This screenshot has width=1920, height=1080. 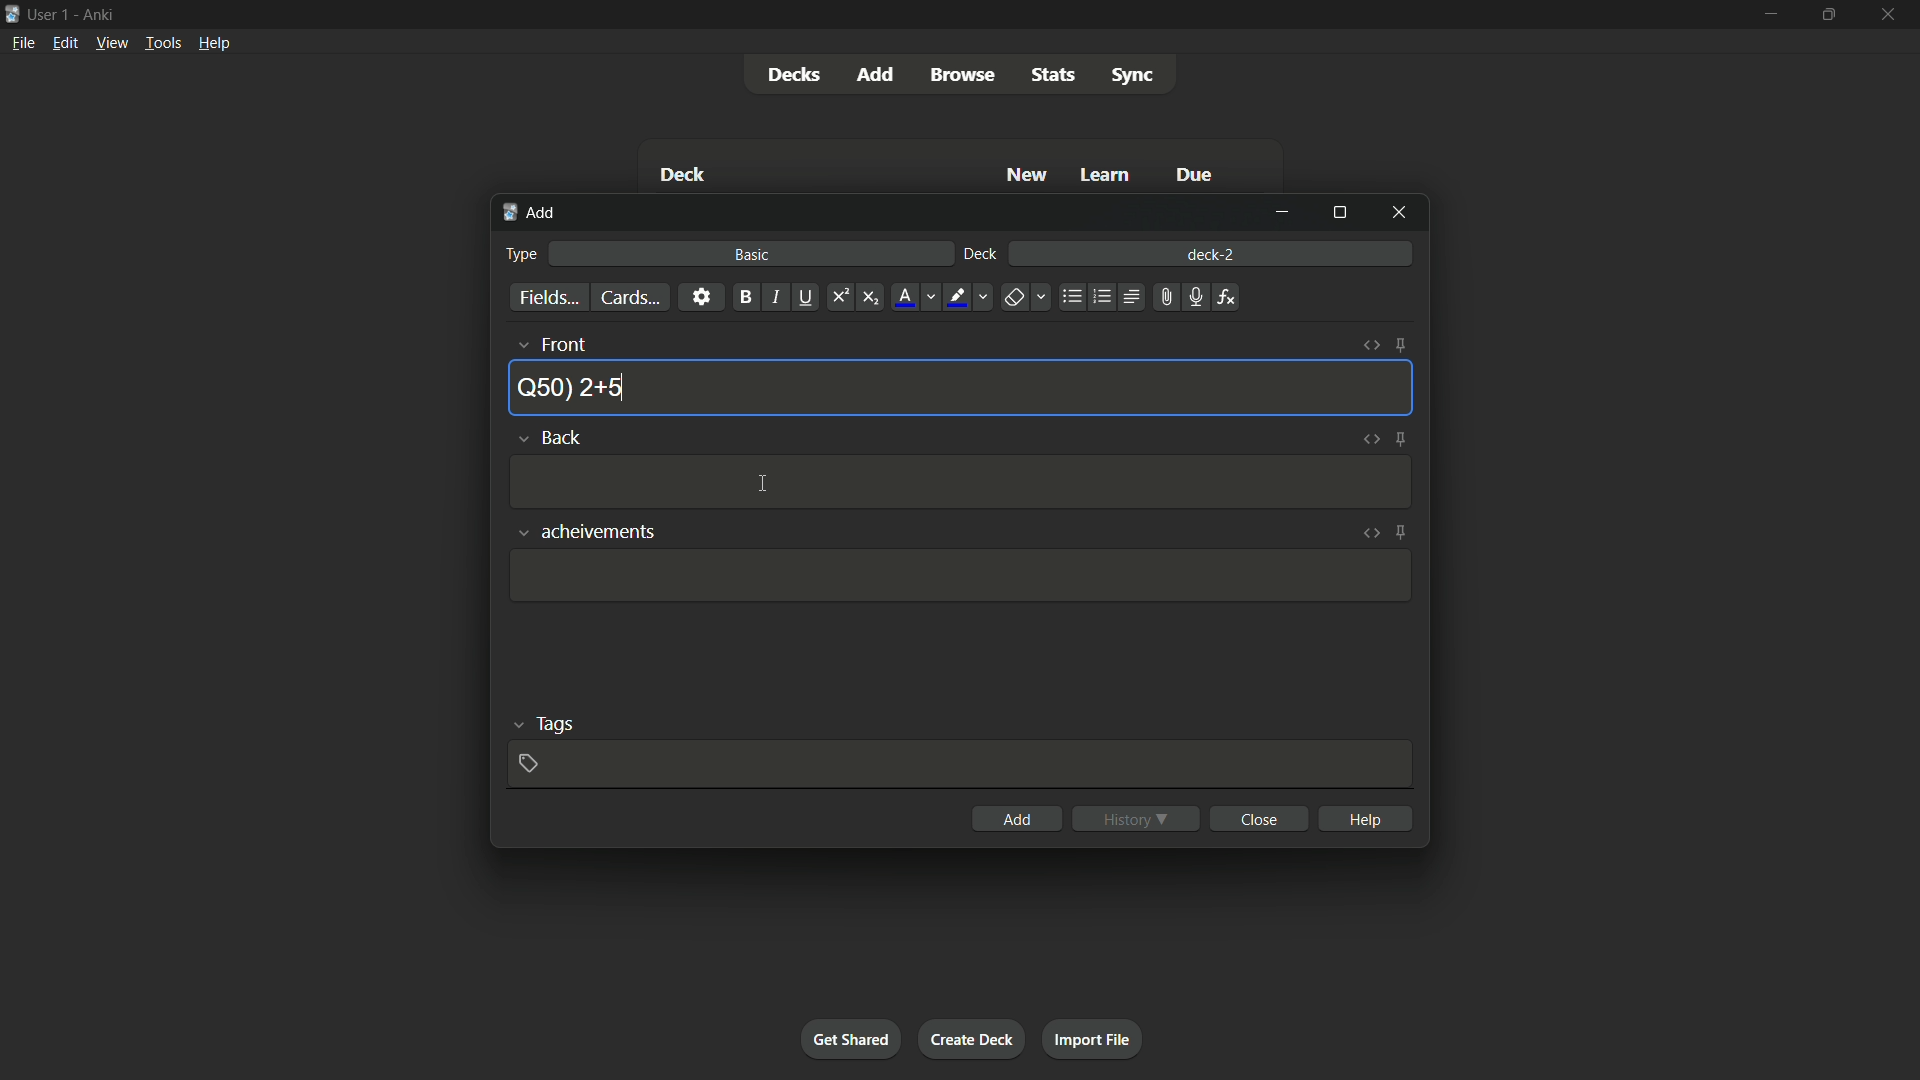 What do you see at coordinates (581, 533) in the screenshot?
I see `achievements` at bounding box center [581, 533].